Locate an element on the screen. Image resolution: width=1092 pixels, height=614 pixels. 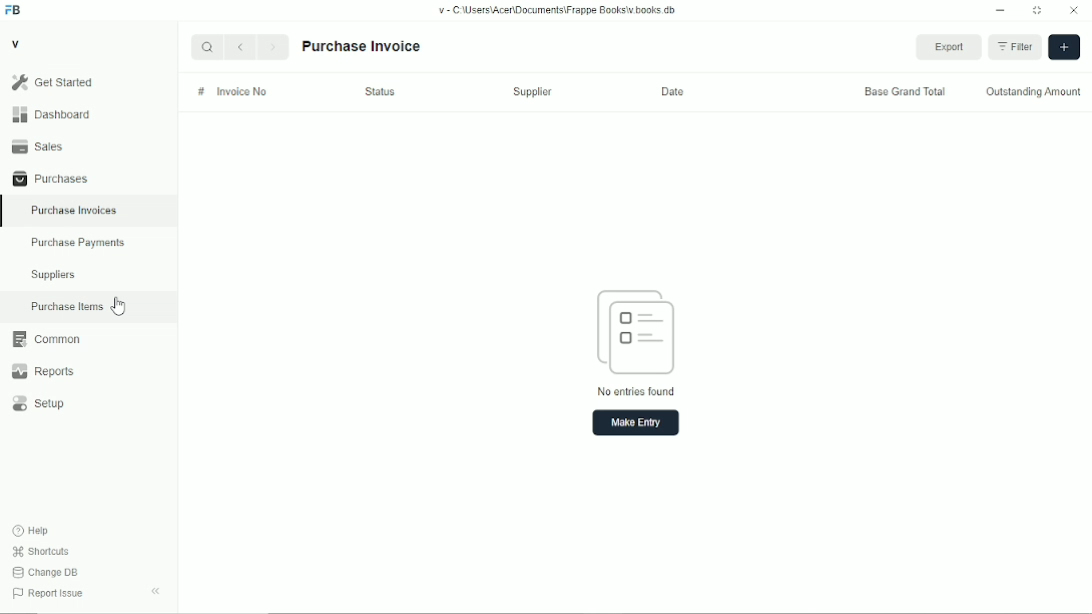
setup is located at coordinates (39, 404).